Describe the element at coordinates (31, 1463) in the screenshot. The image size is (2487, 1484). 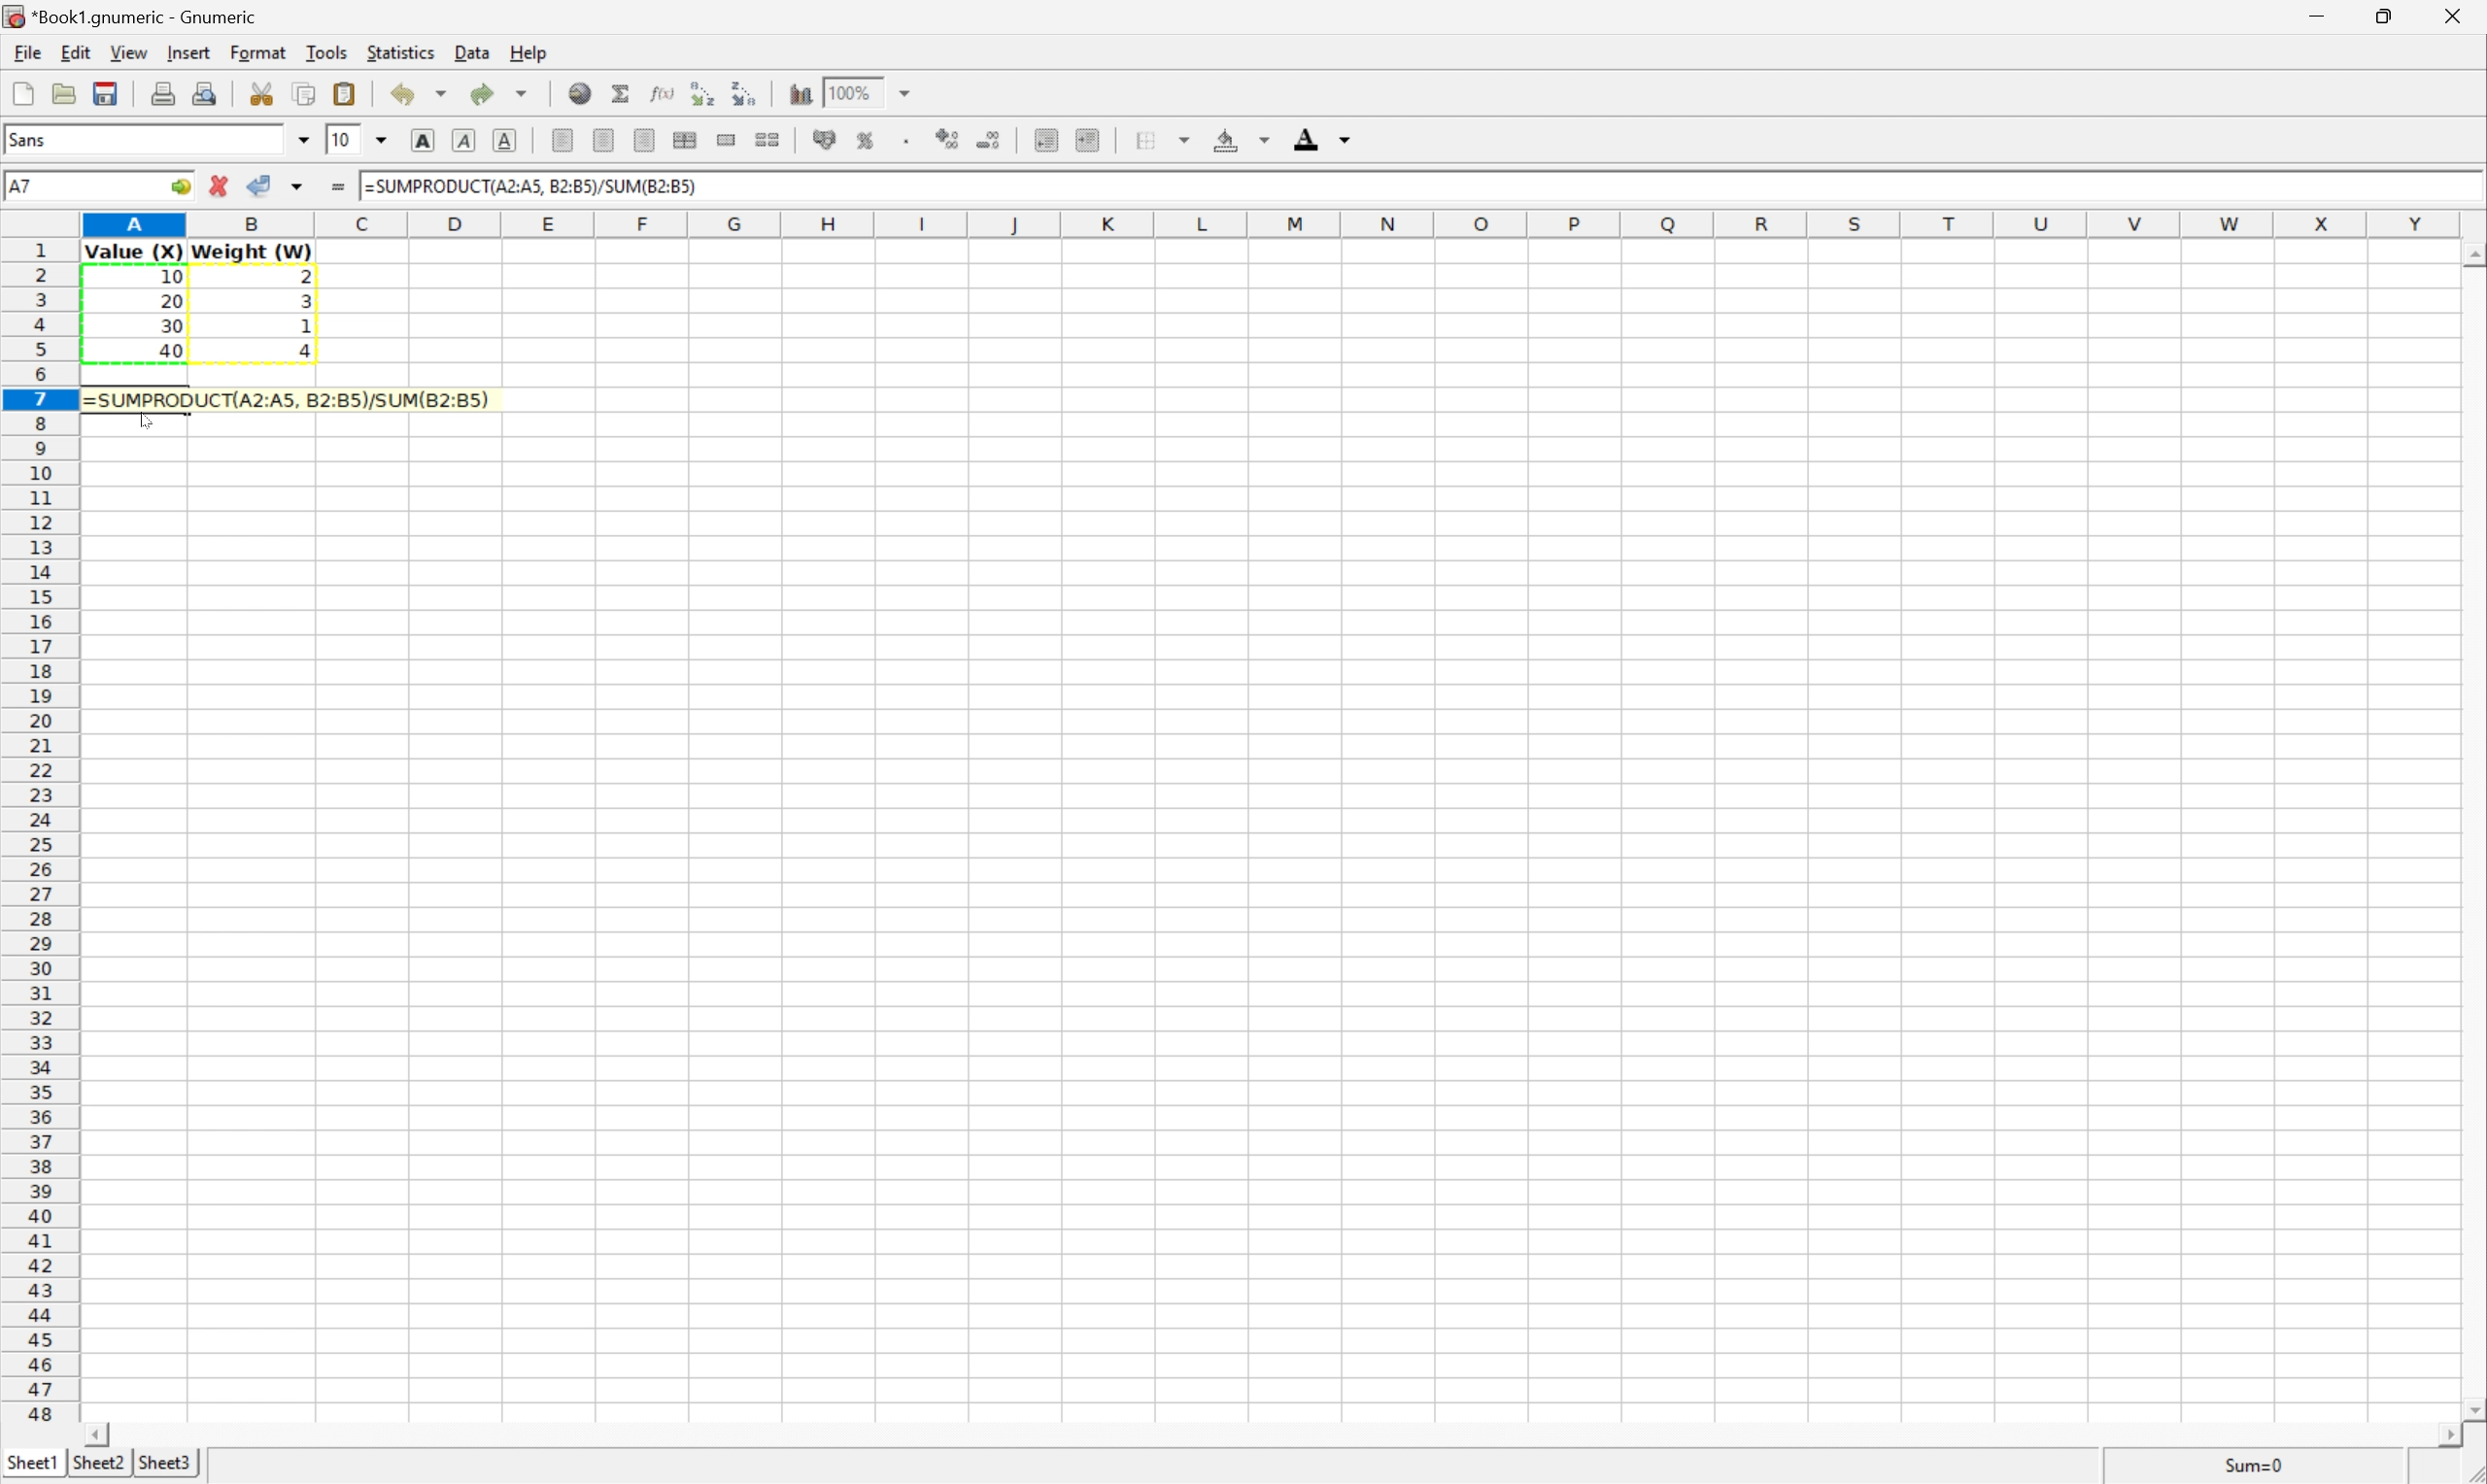
I see `Sheet1` at that location.